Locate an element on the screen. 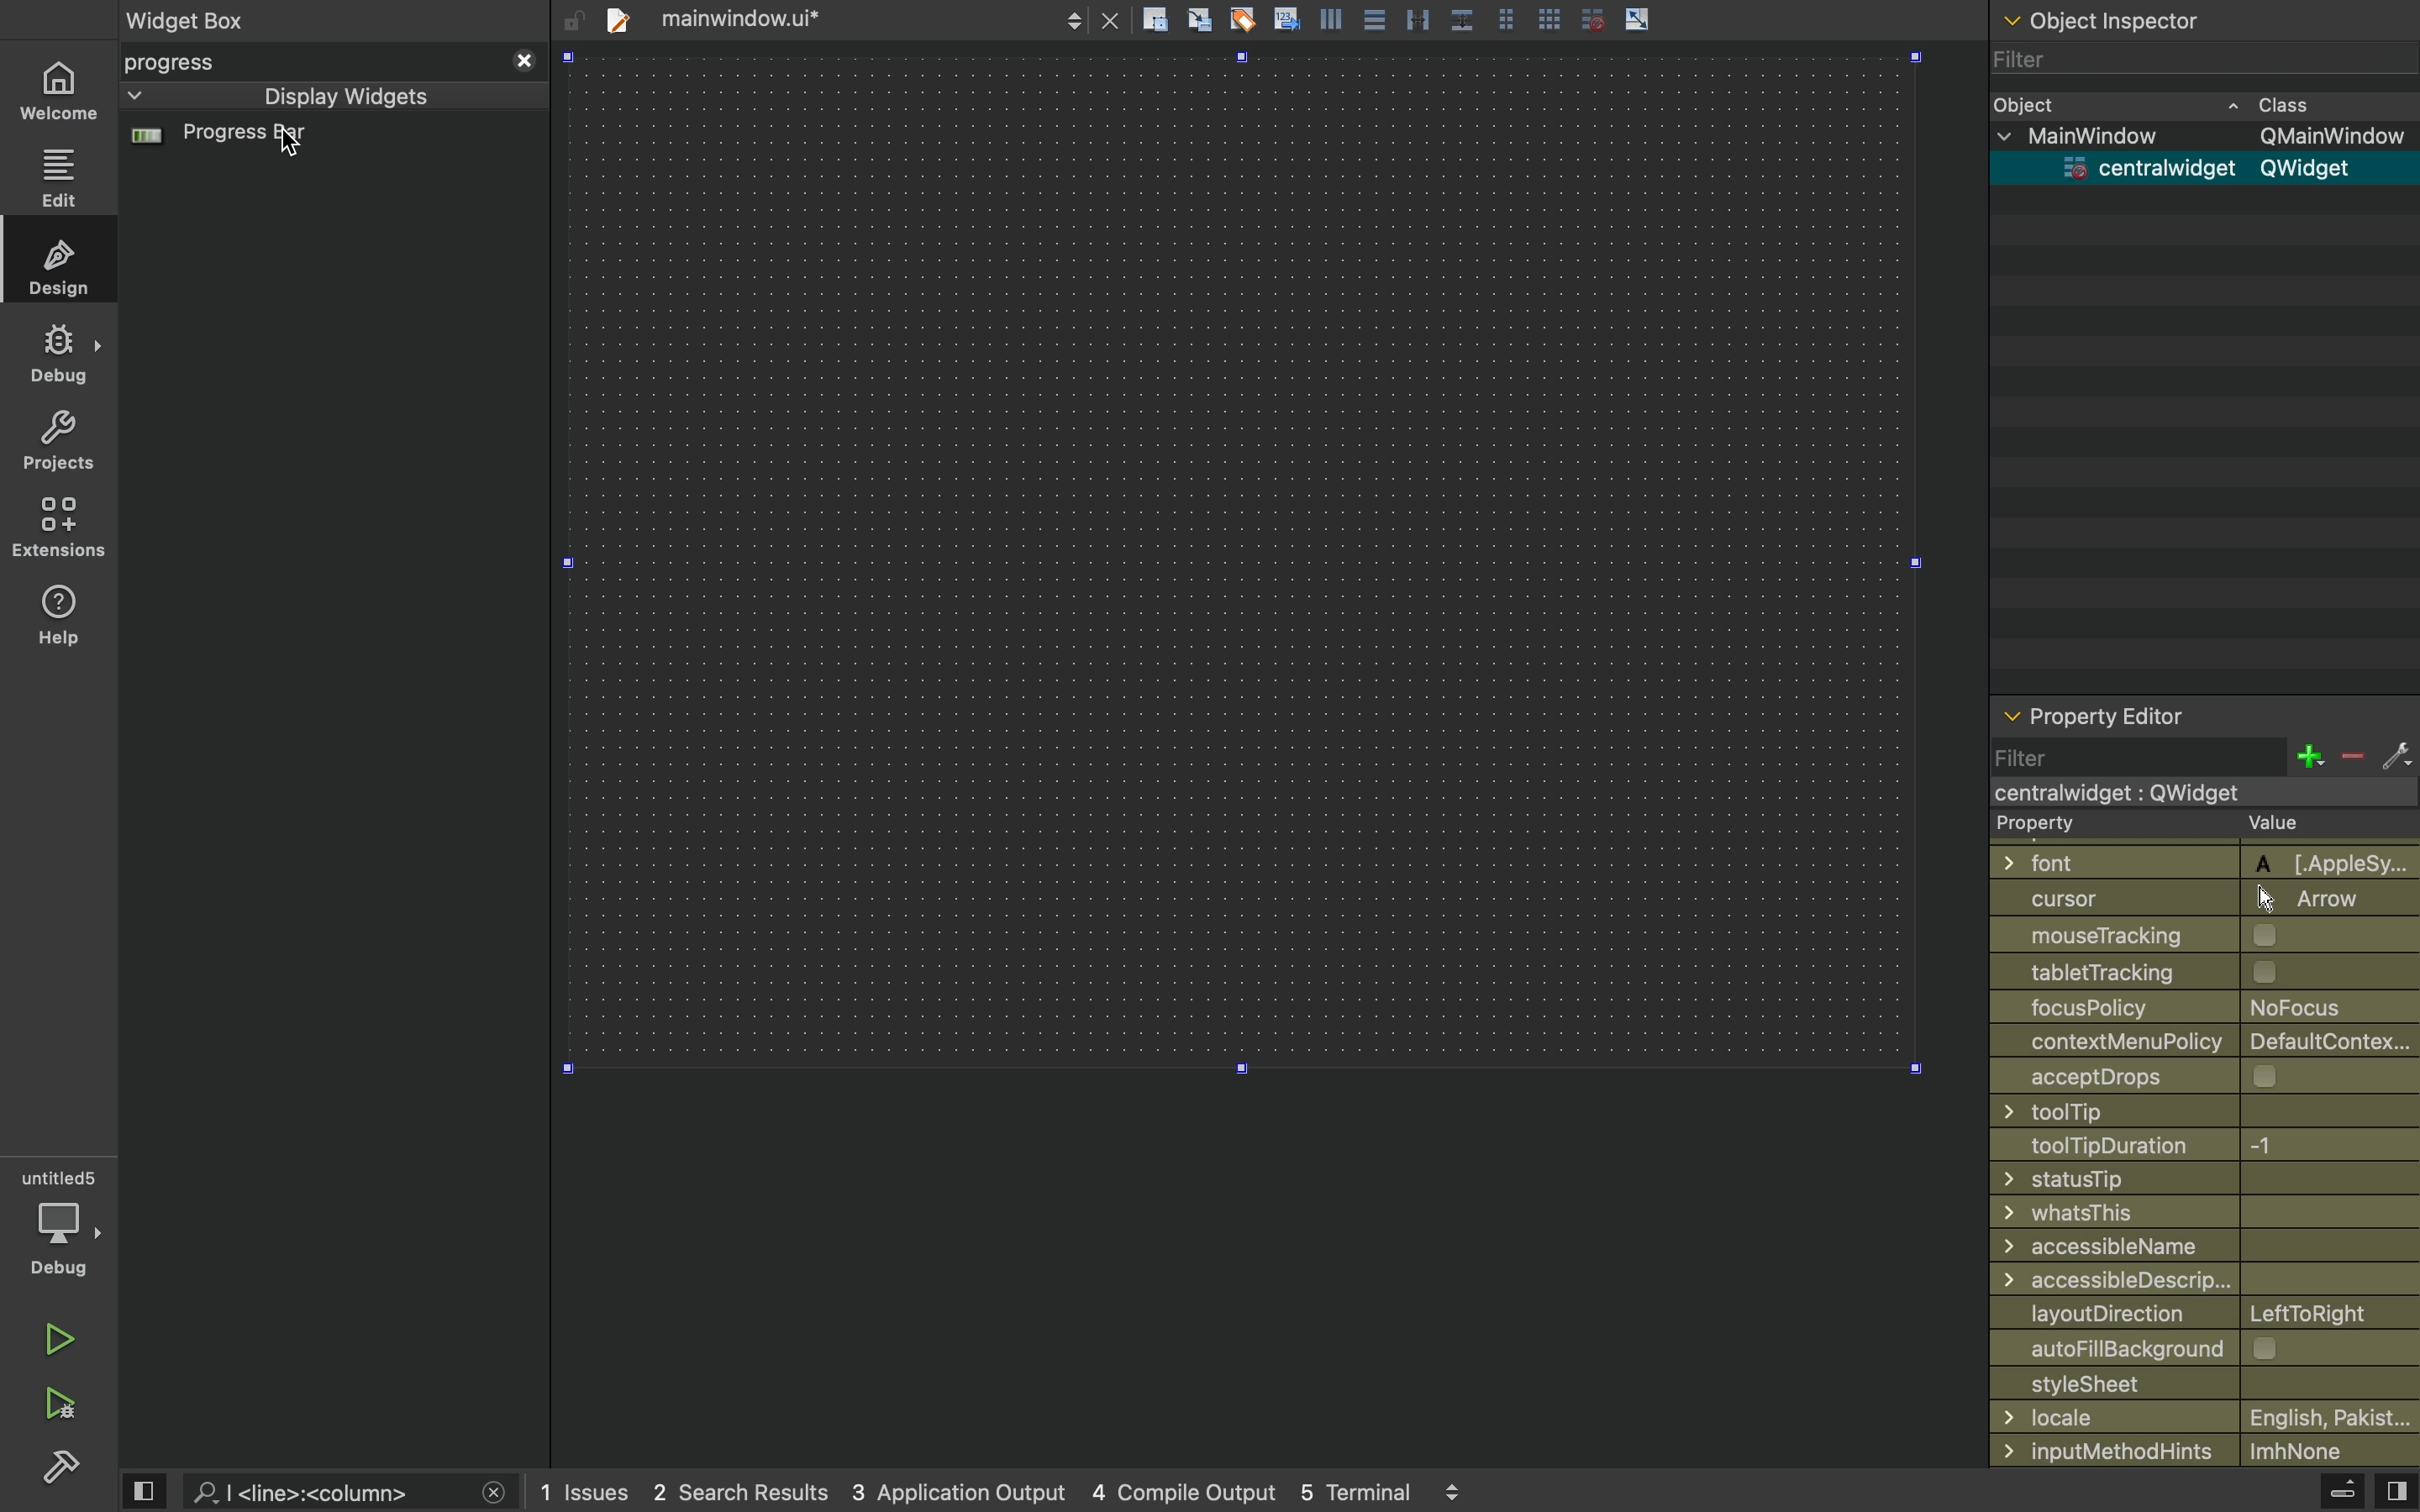  centrawidget is located at coordinates (2197, 168).